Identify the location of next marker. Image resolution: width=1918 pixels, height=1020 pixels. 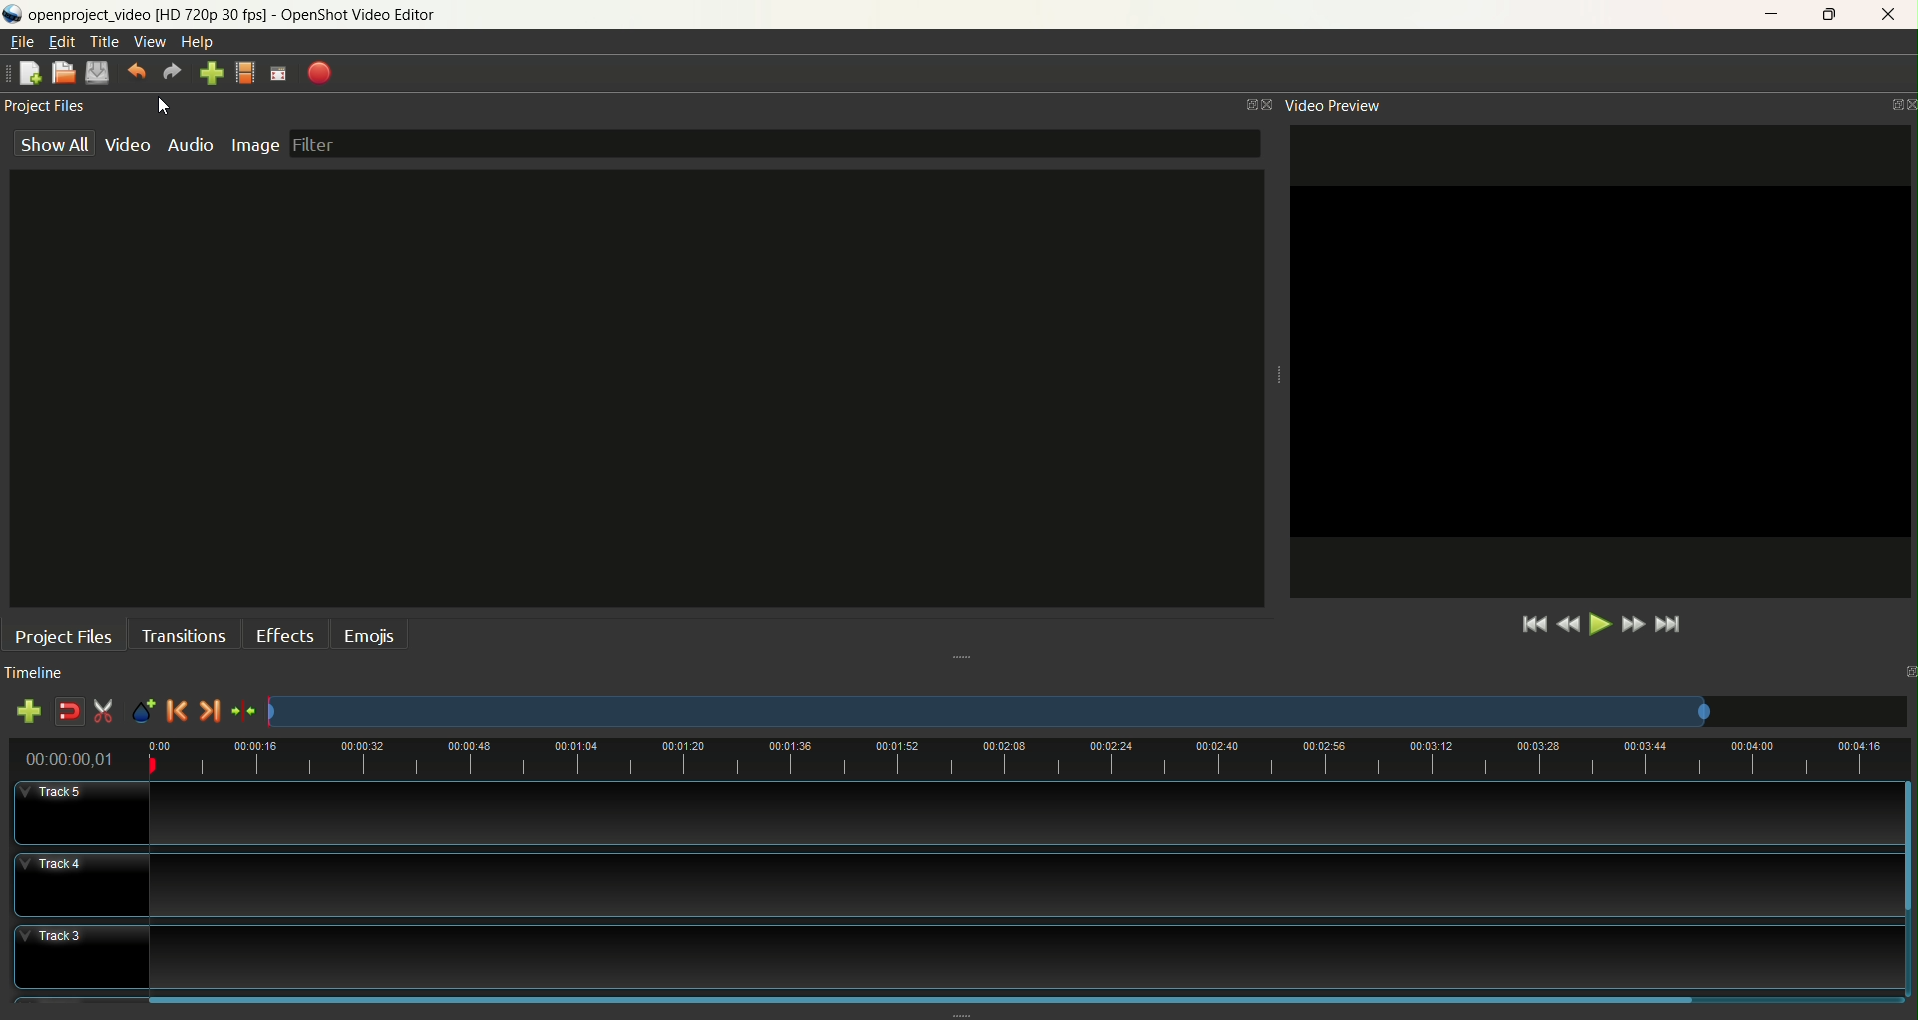
(213, 710).